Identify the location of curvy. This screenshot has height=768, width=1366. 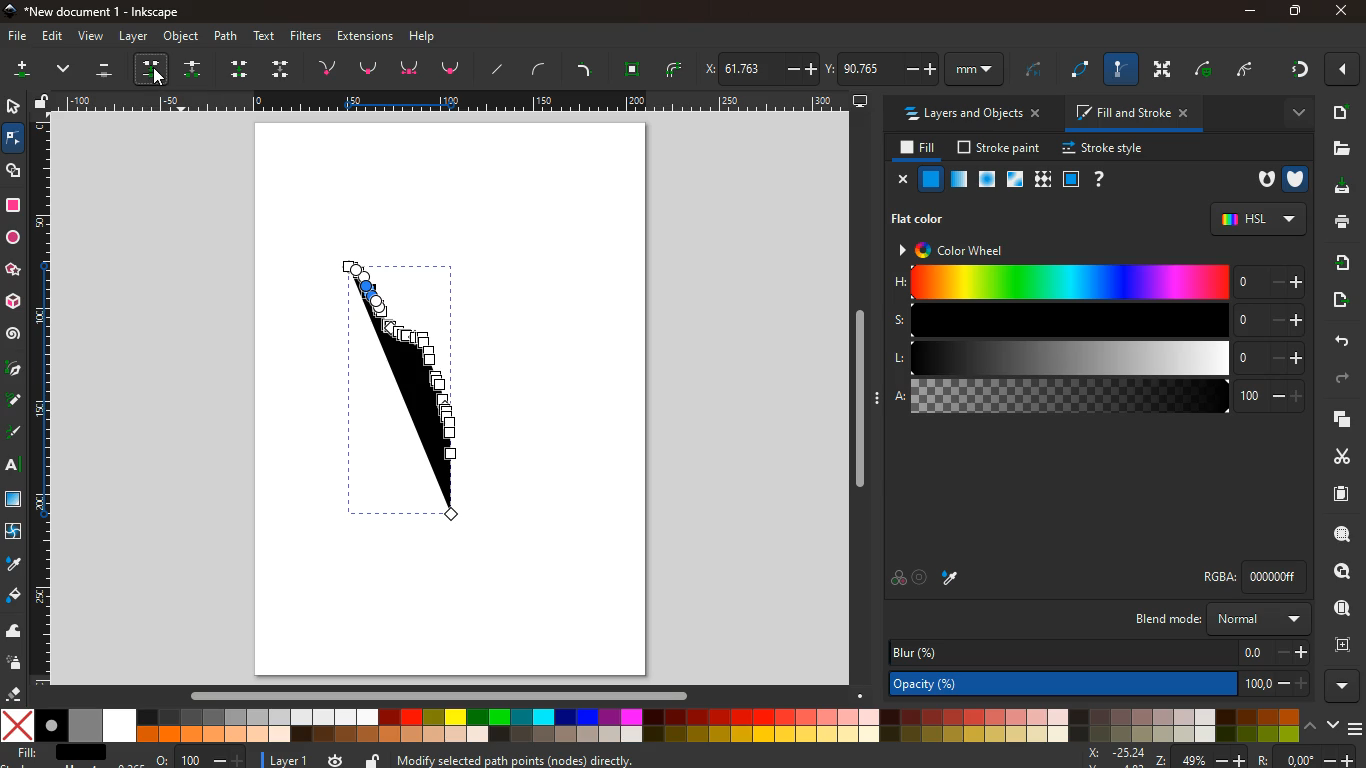
(543, 69).